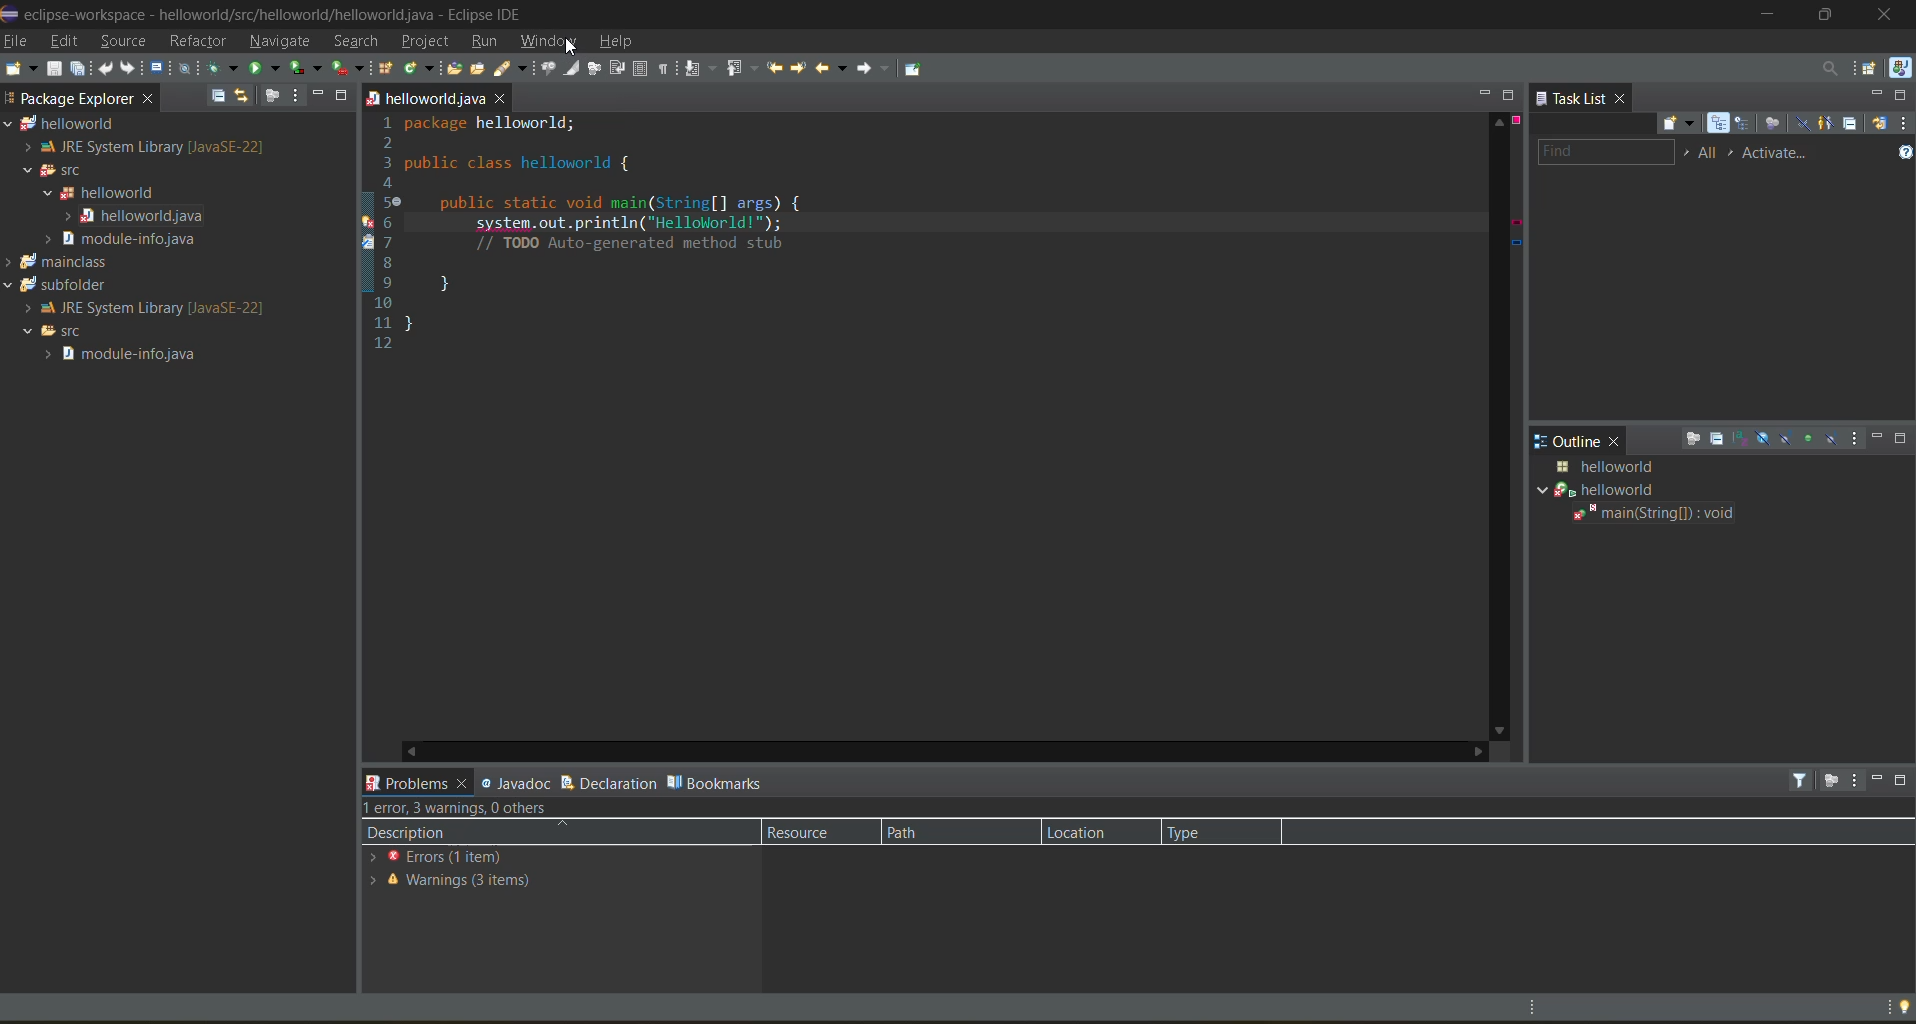 This screenshot has width=1916, height=1024. I want to click on focus on active task, so click(275, 94).